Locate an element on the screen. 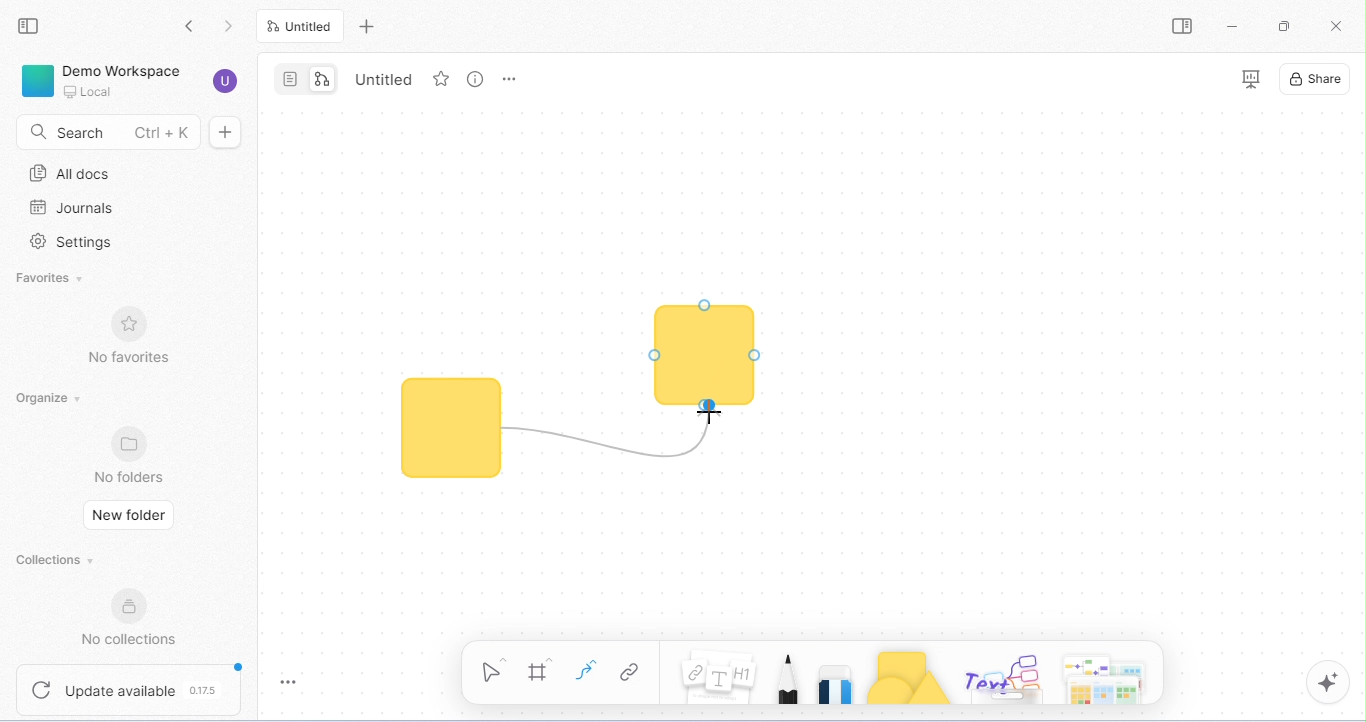 This screenshot has width=1366, height=722. open/ close side bar is located at coordinates (1182, 26).